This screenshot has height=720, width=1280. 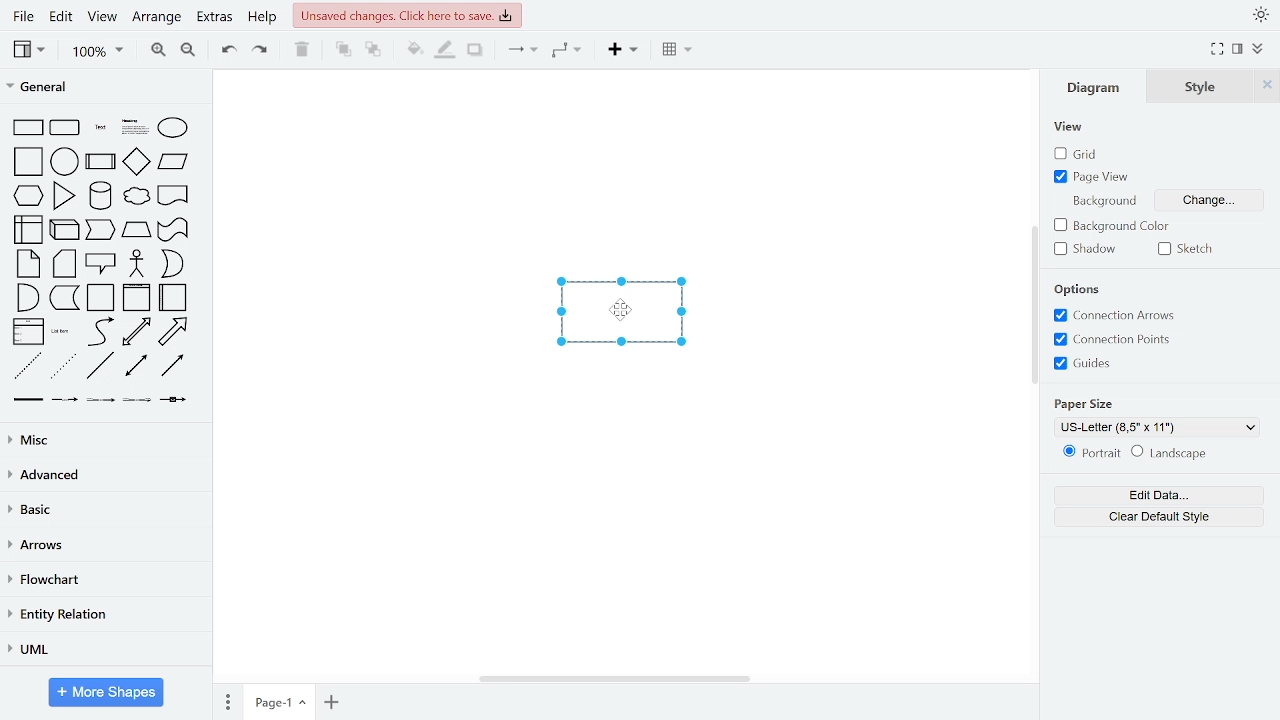 What do you see at coordinates (192, 52) in the screenshot?
I see `zoom out` at bounding box center [192, 52].